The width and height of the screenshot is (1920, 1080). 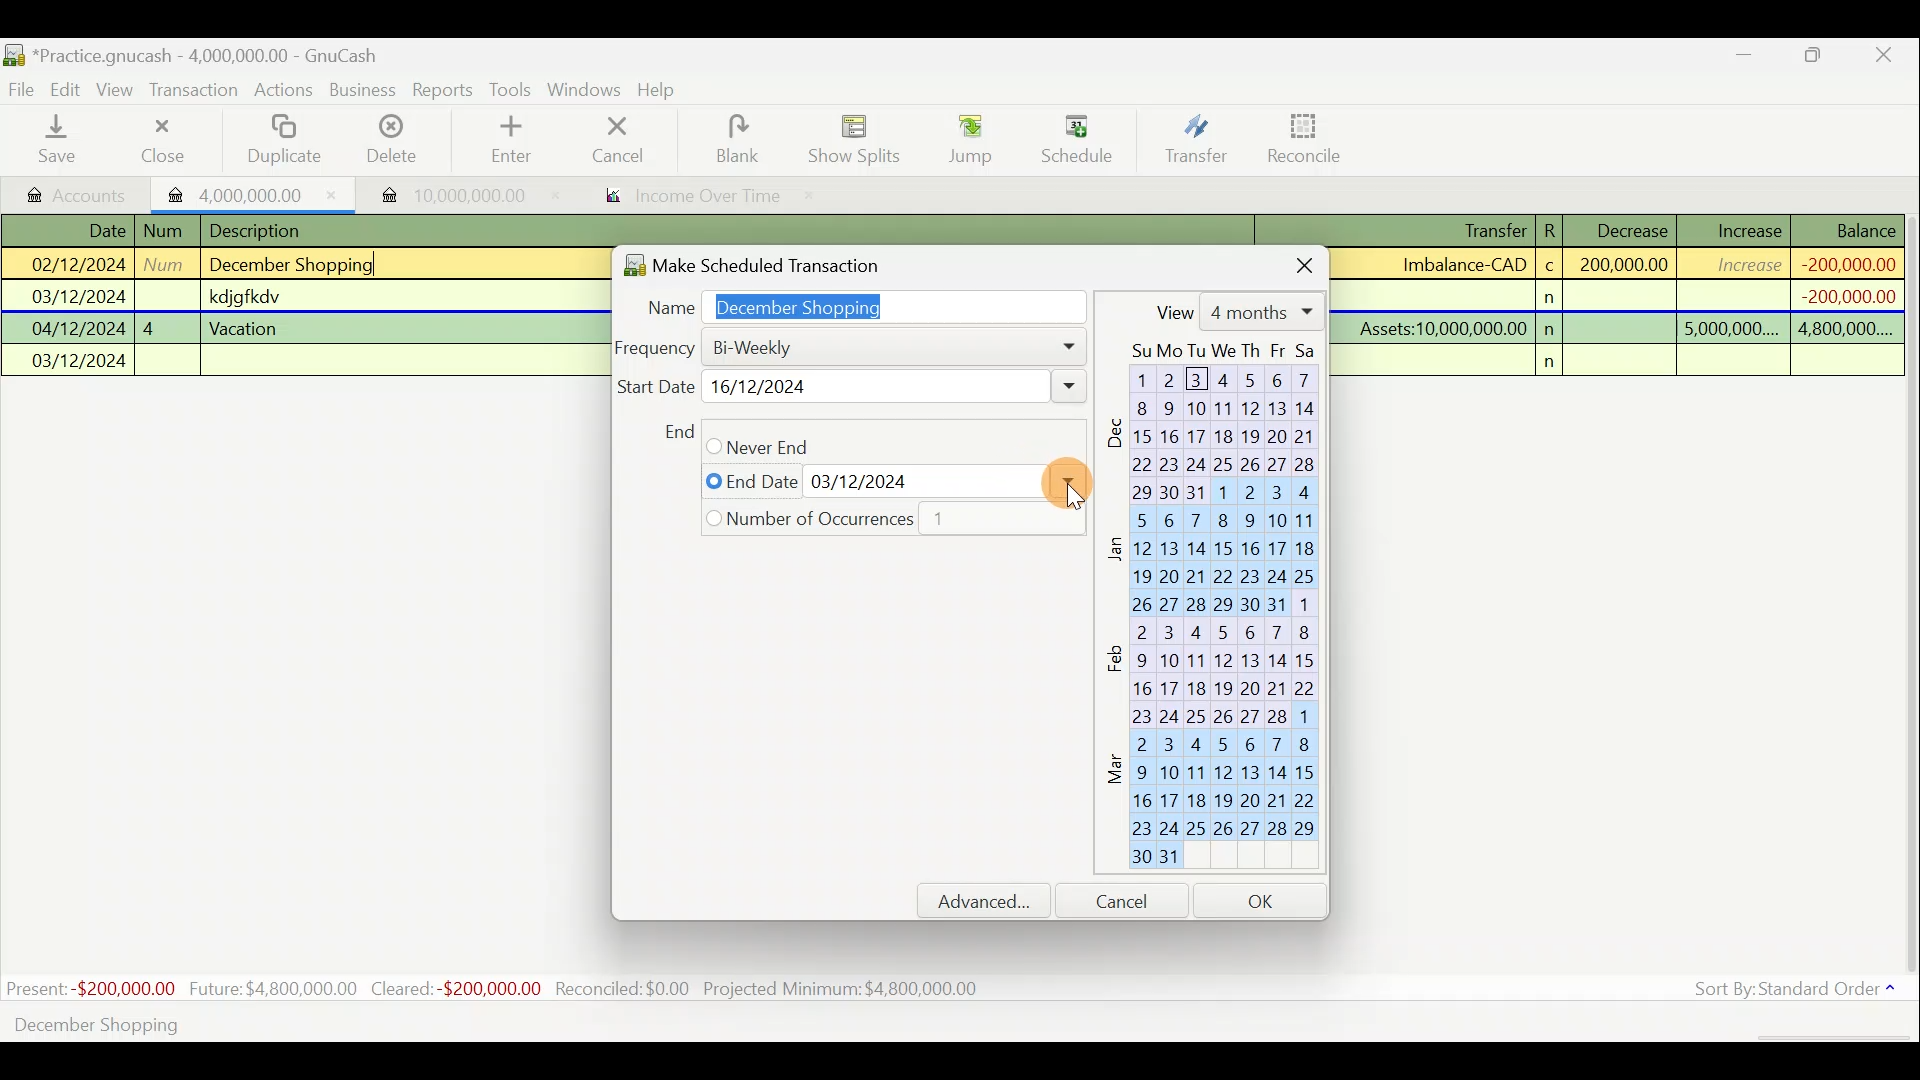 What do you see at coordinates (284, 93) in the screenshot?
I see `Actions` at bounding box center [284, 93].